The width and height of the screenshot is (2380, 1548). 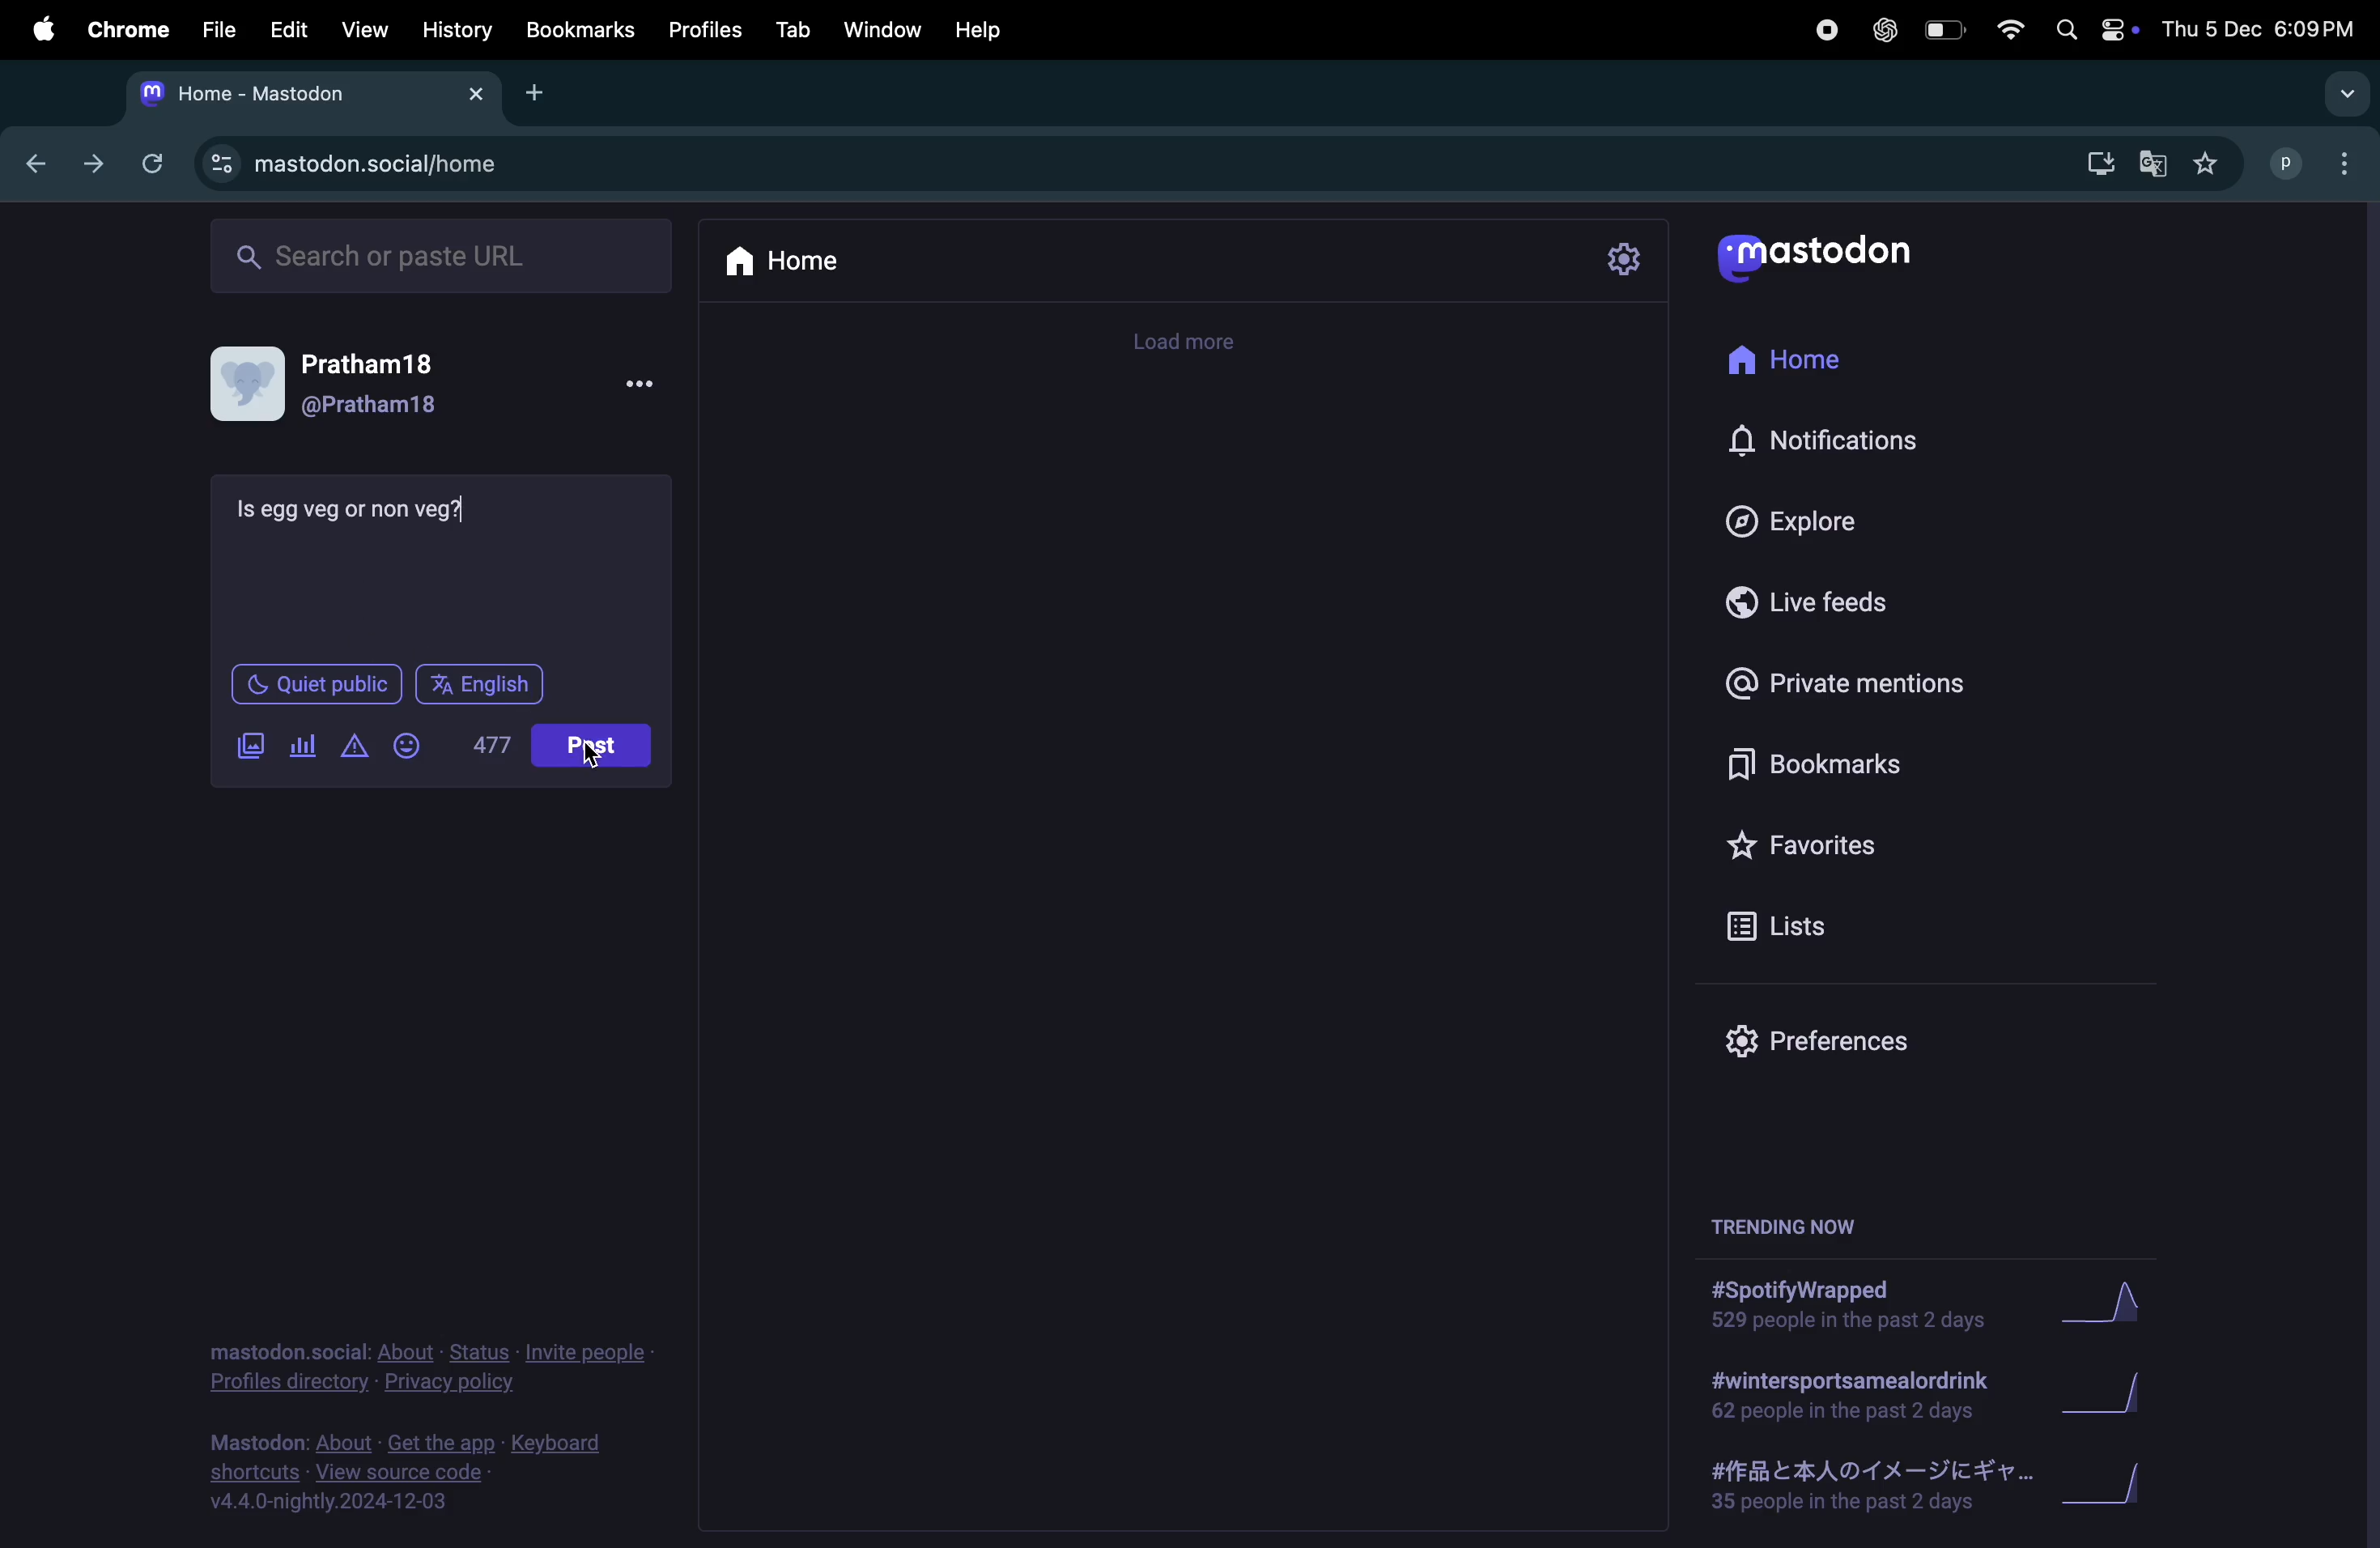 What do you see at coordinates (302, 749) in the screenshot?
I see `poll` at bounding box center [302, 749].